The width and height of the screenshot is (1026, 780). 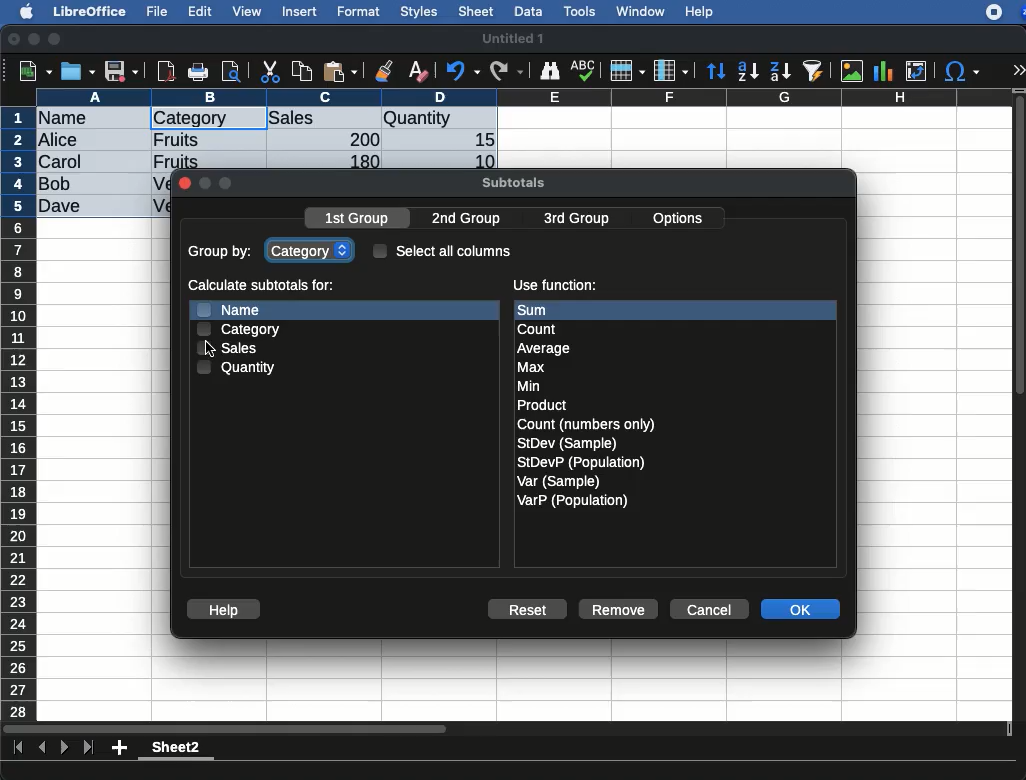 What do you see at coordinates (581, 11) in the screenshot?
I see `tools` at bounding box center [581, 11].